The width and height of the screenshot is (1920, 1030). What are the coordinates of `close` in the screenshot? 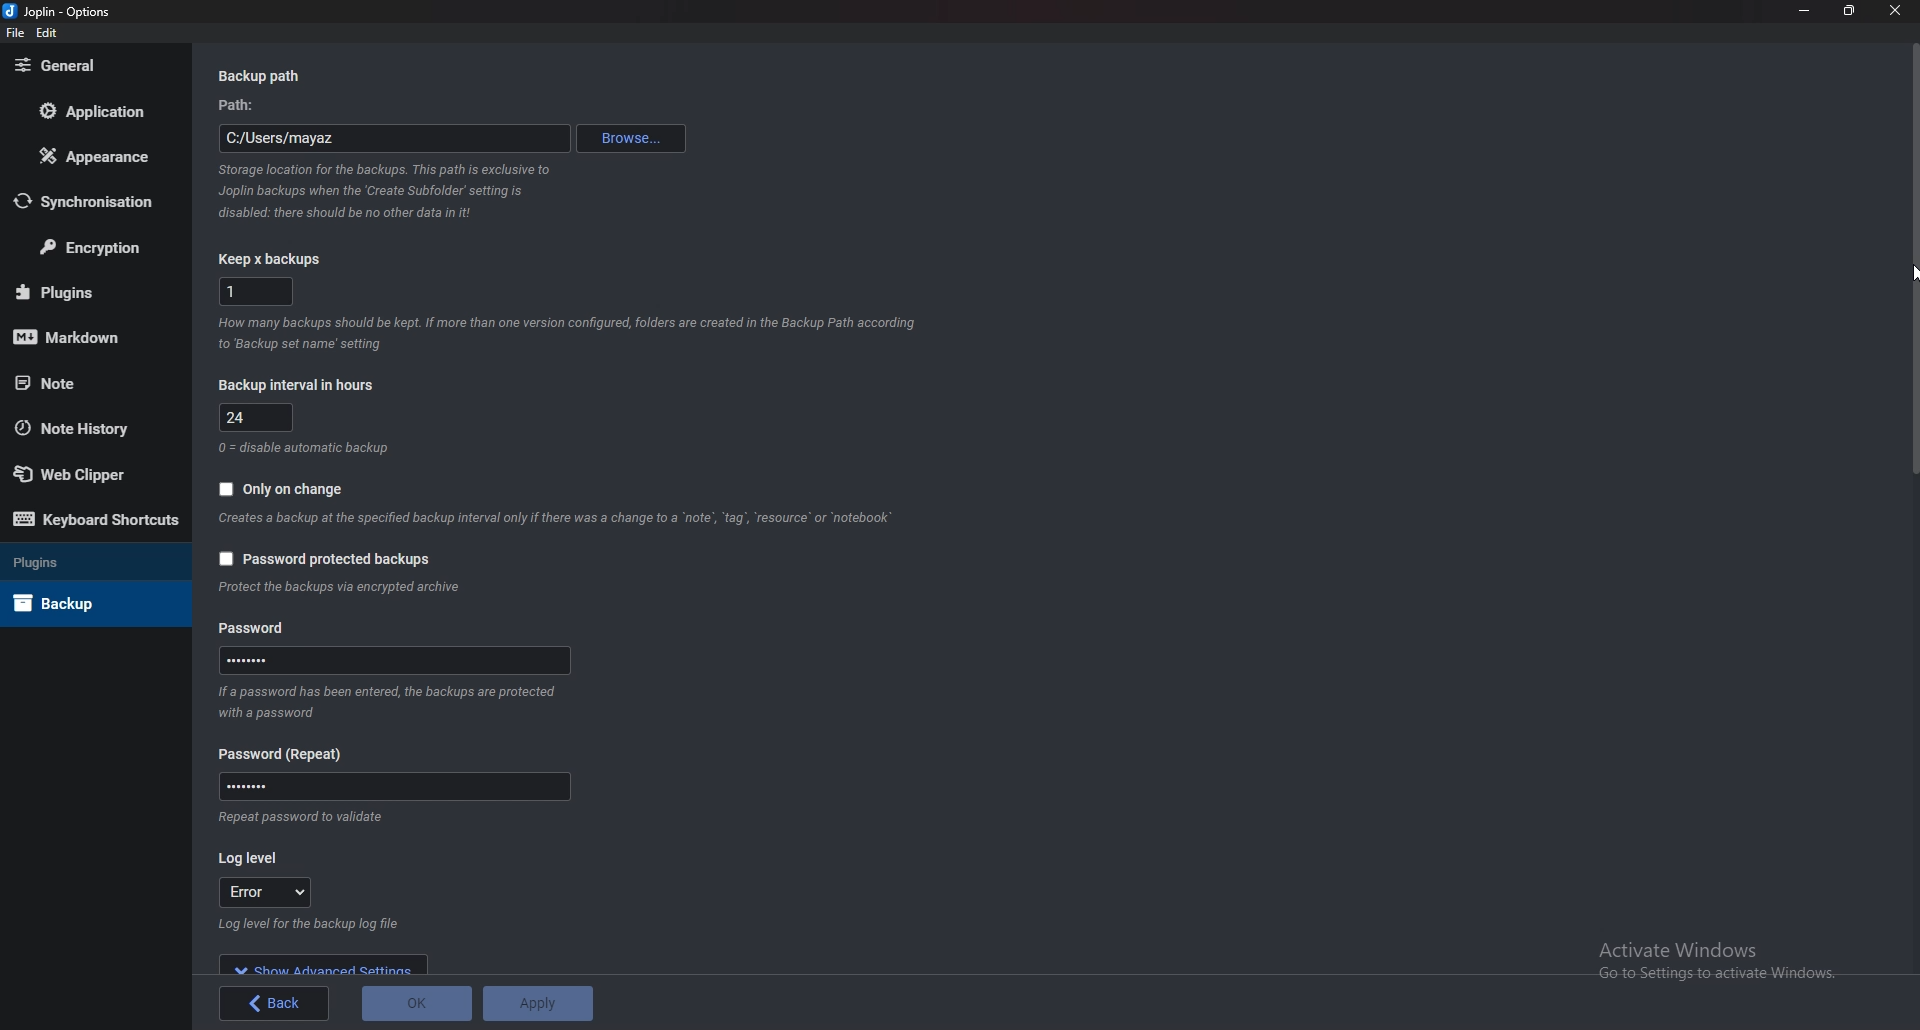 It's located at (1893, 11).